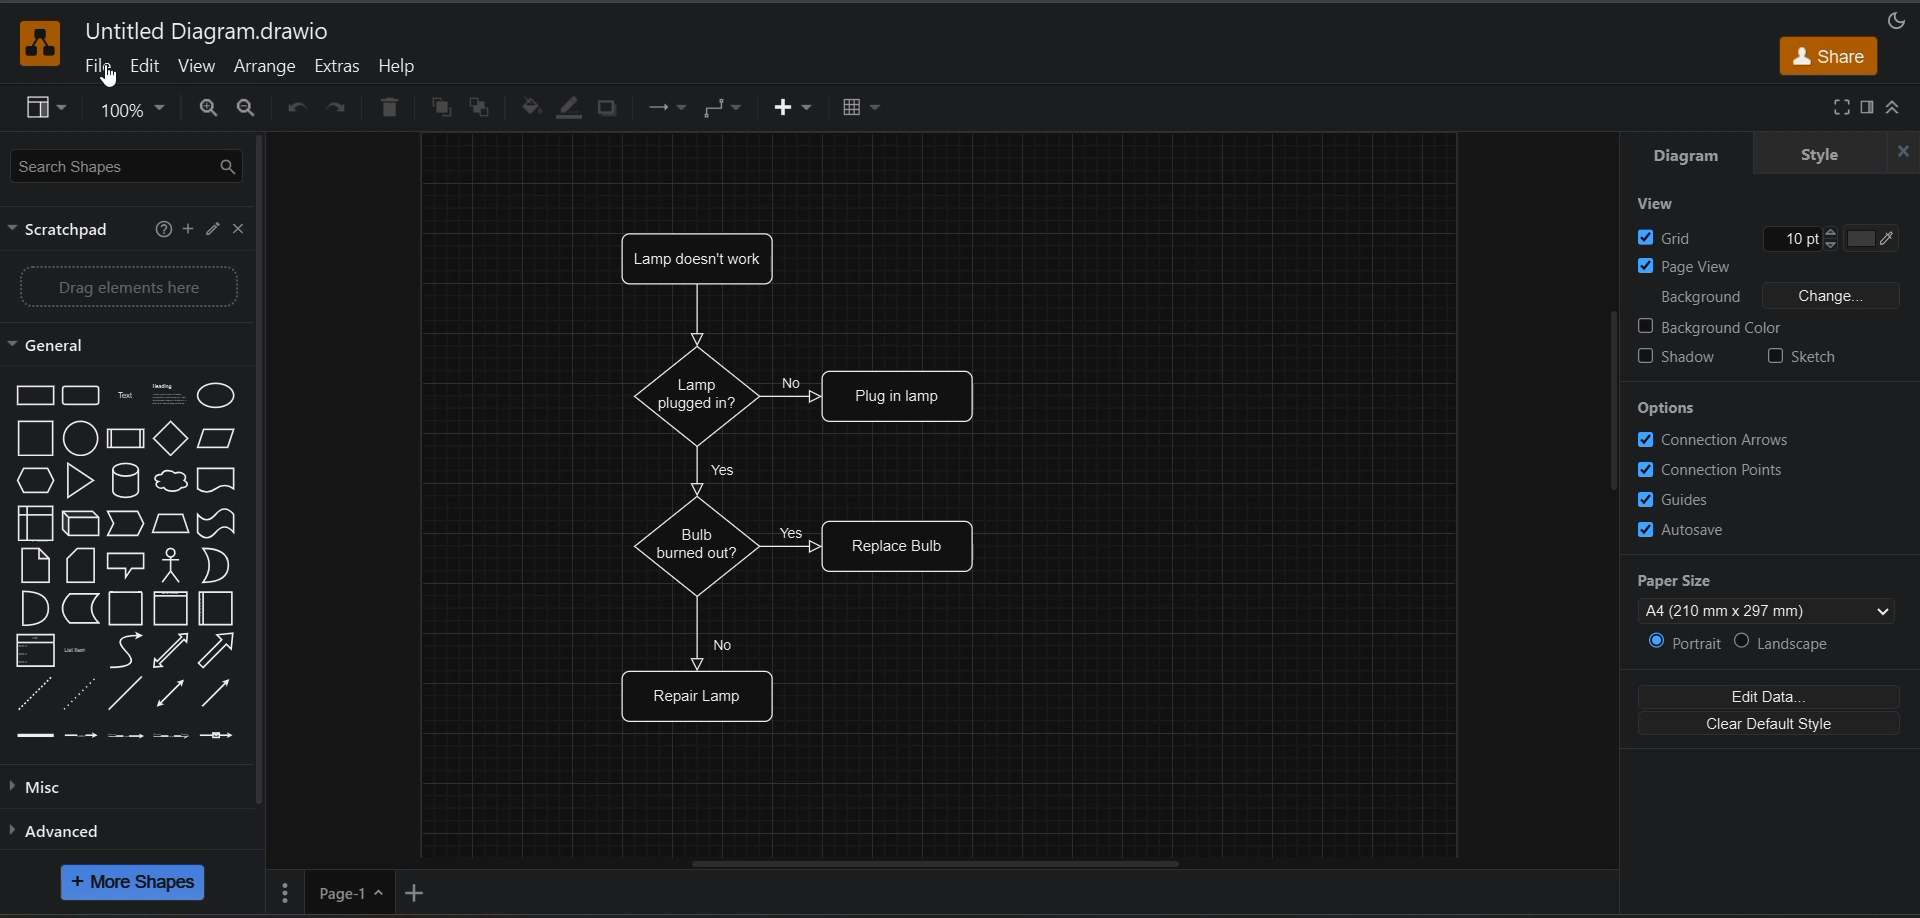 Image resolution: width=1920 pixels, height=918 pixels. I want to click on add page, so click(423, 893).